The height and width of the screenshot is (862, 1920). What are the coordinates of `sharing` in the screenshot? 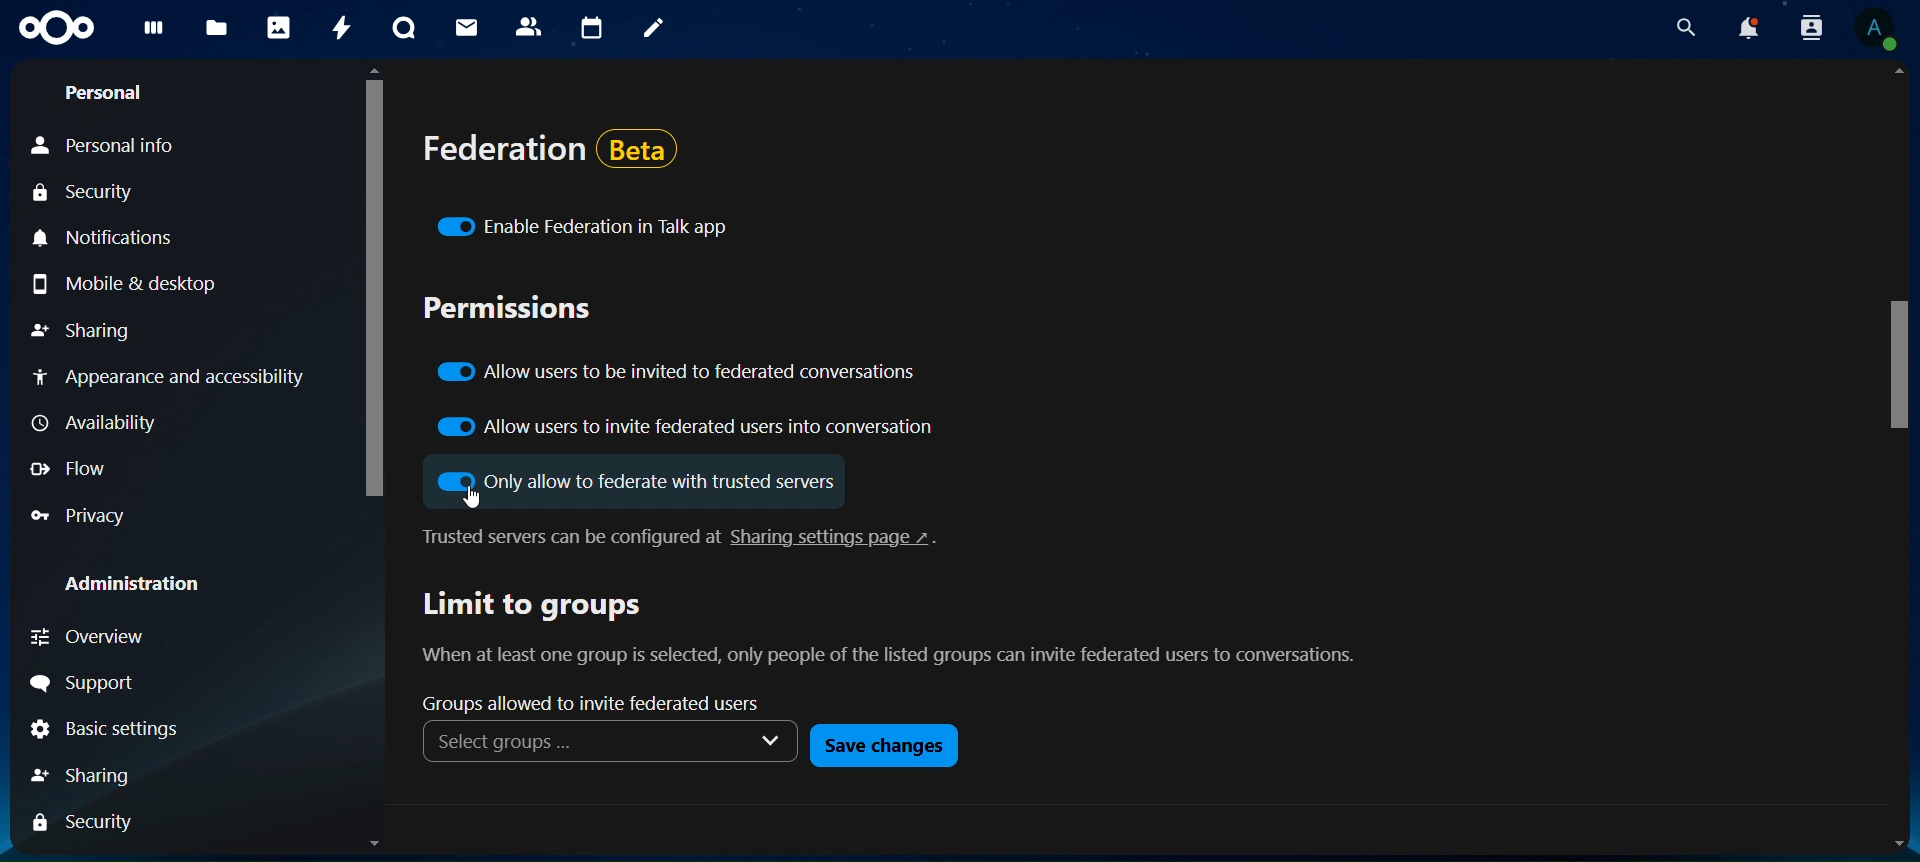 It's located at (85, 335).